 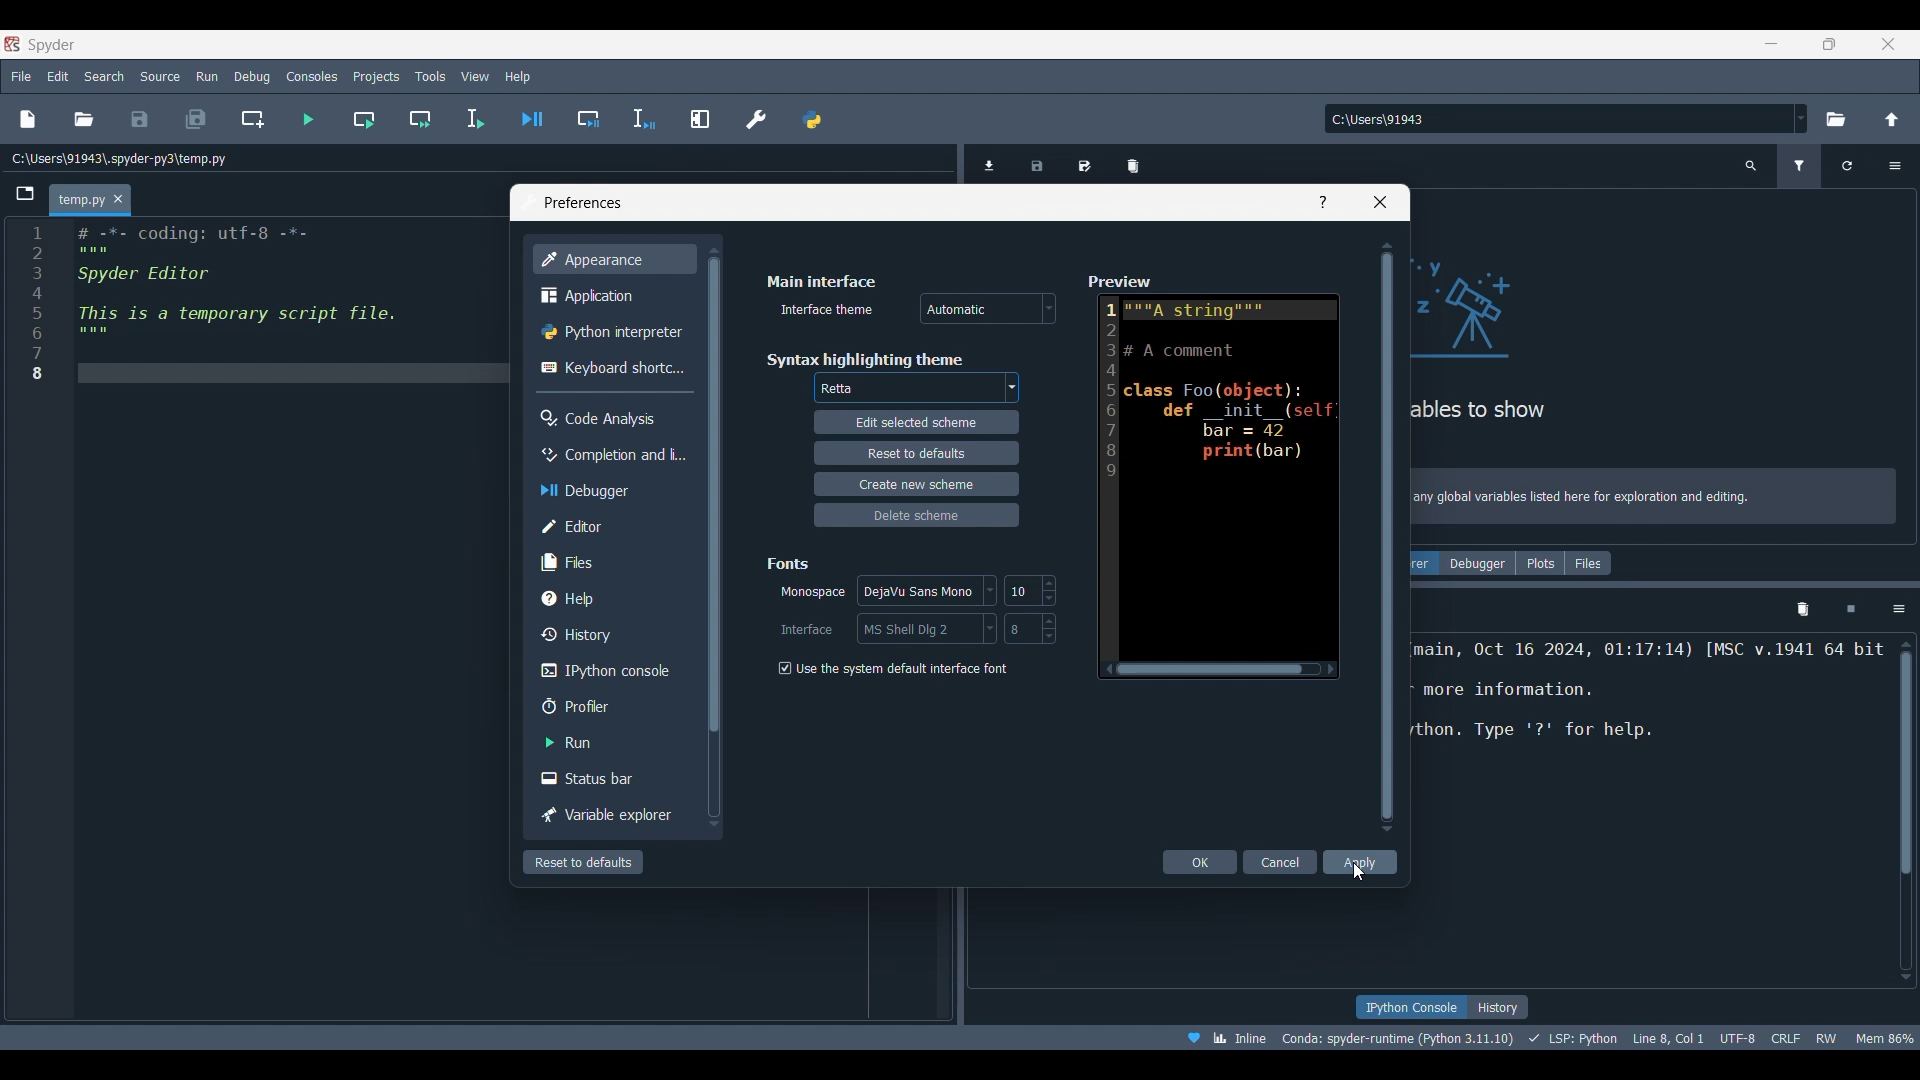 What do you see at coordinates (312, 75) in the screenshot?
I see `Consoles menu` at bounding box center [312, 75].